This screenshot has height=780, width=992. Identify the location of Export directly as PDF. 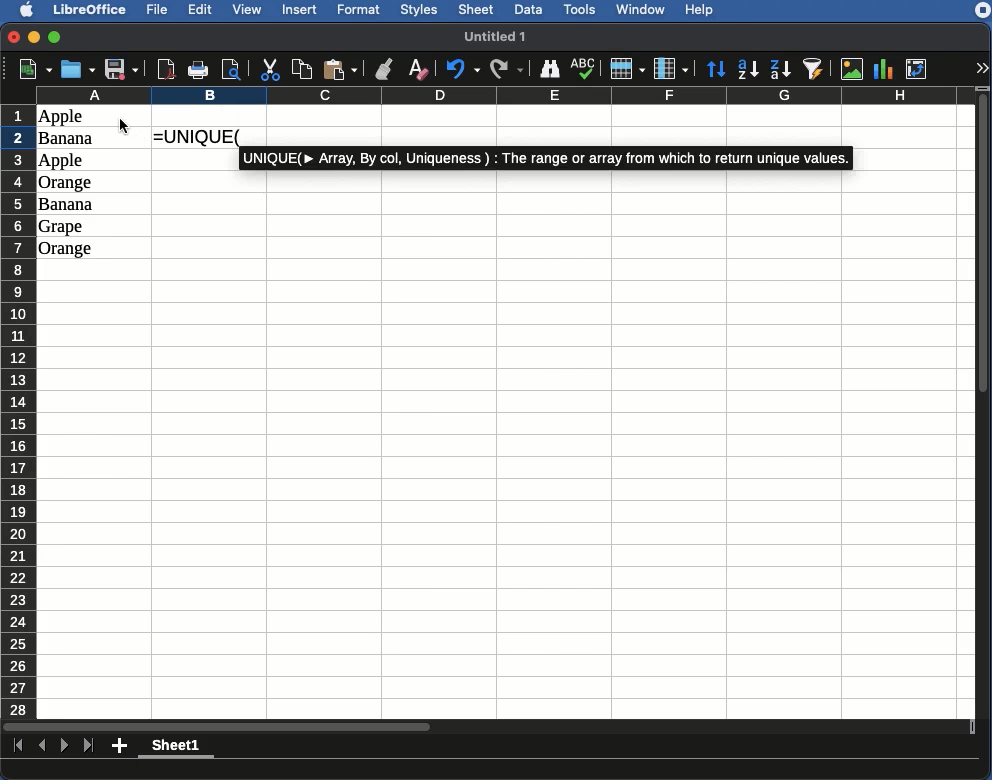
(167, 68).